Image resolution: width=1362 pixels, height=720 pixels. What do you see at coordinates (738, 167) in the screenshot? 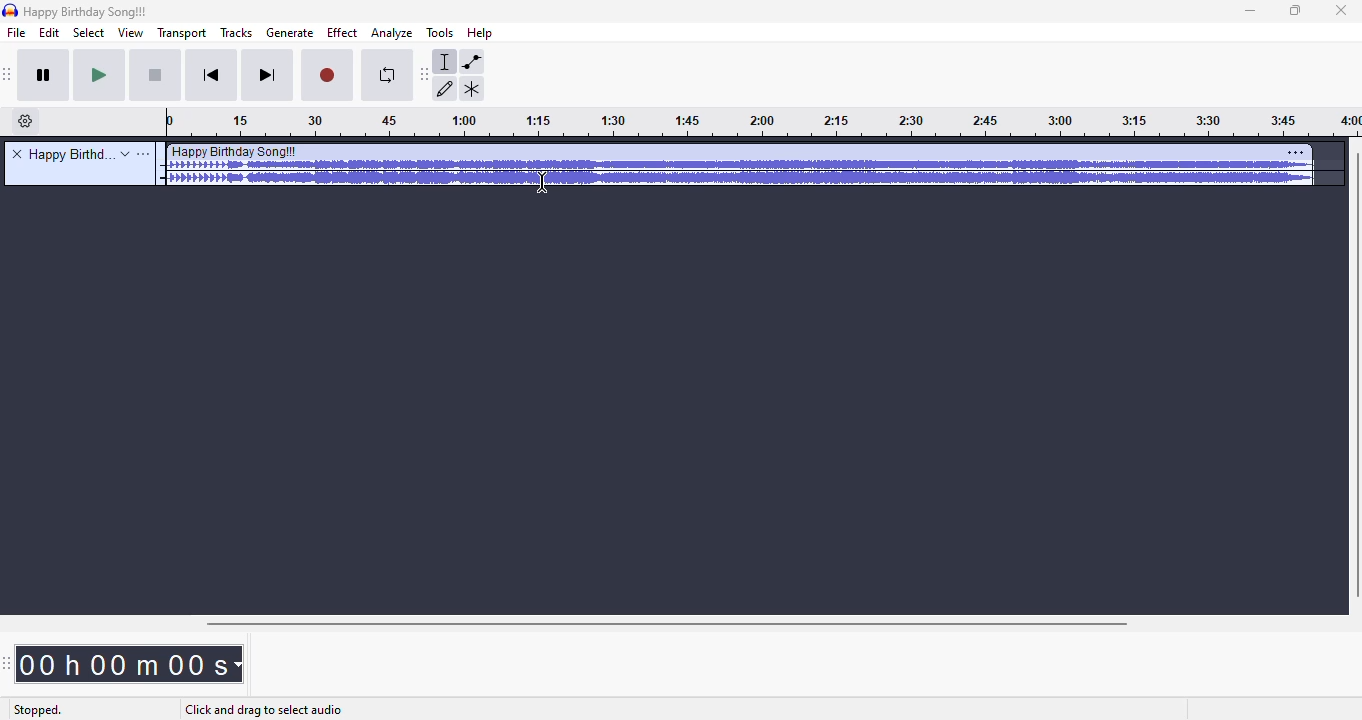
I see `audio track` at bounding box center [738, 167].